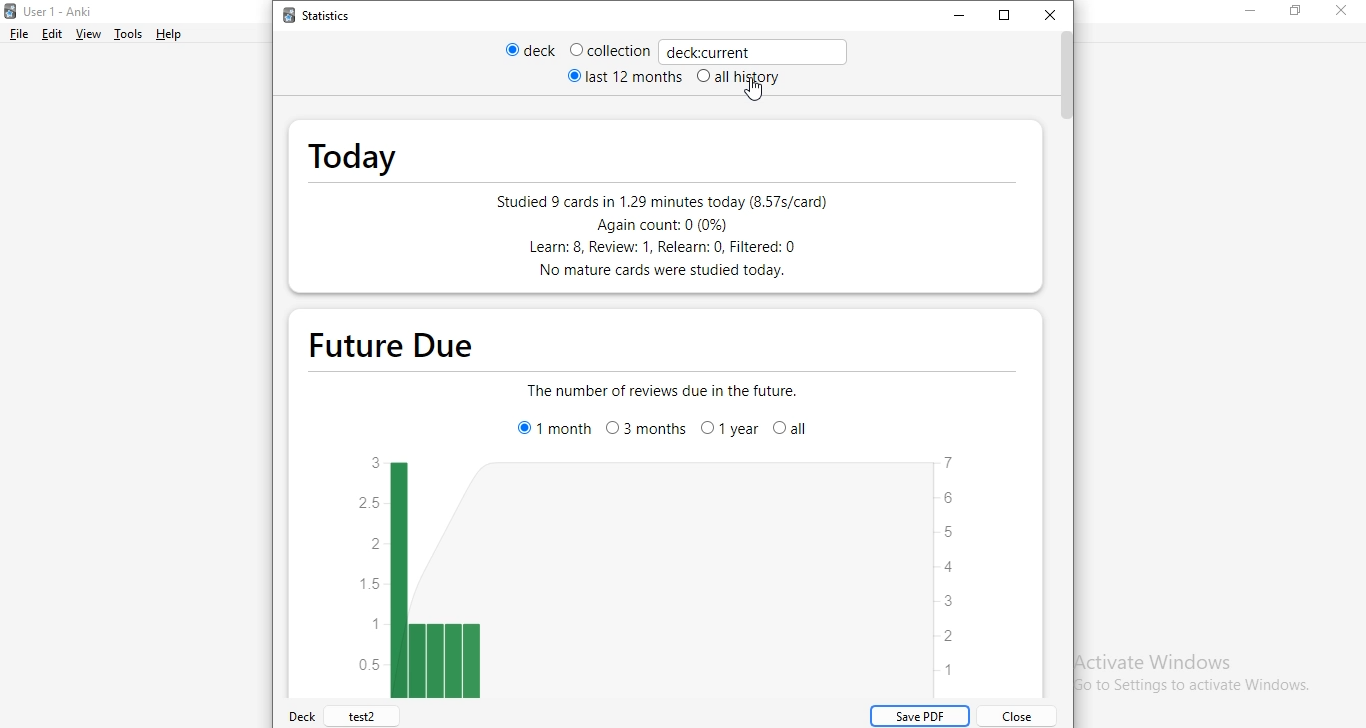 This screenshot has height=728, width=1366. Describe the element at coordinates (89, 35) in the screenshot. I see `view` at that location.